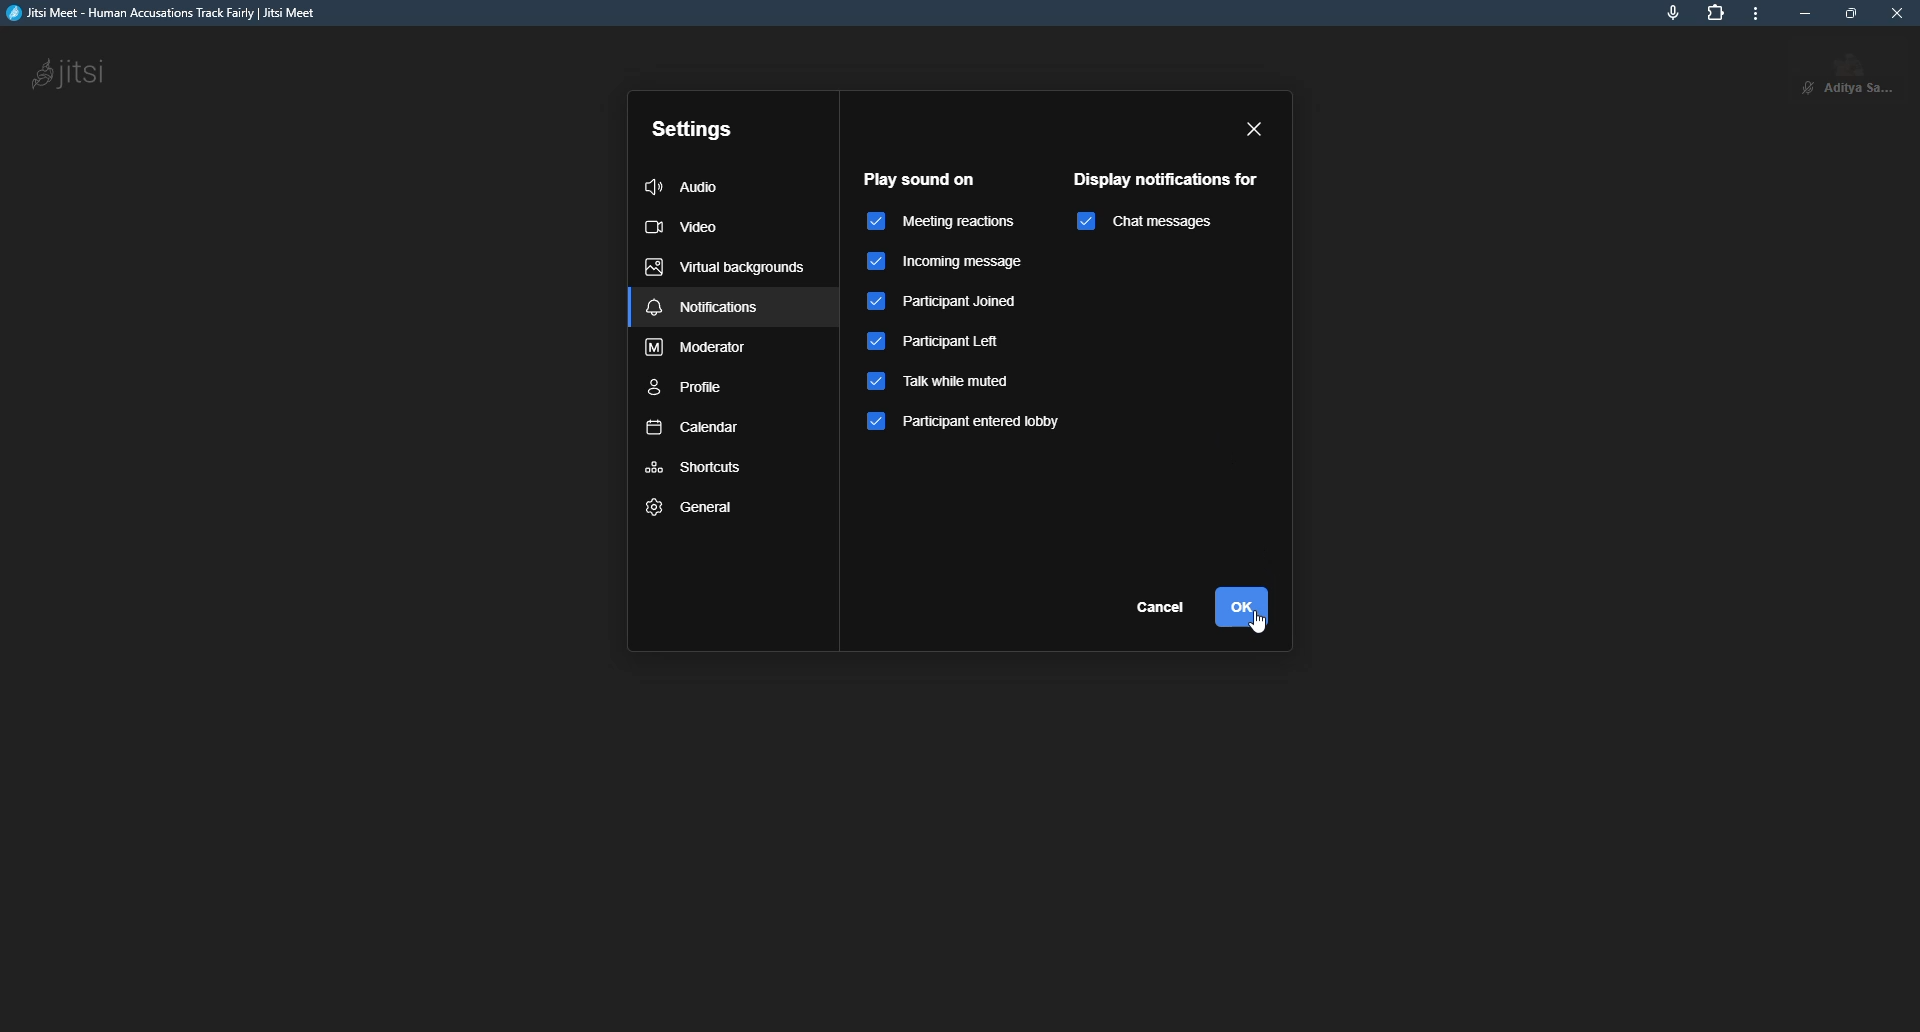  What do you see at coordinates (948, 306) in the screenshot?
I see `participant joined` at bounding box center [948, 306].